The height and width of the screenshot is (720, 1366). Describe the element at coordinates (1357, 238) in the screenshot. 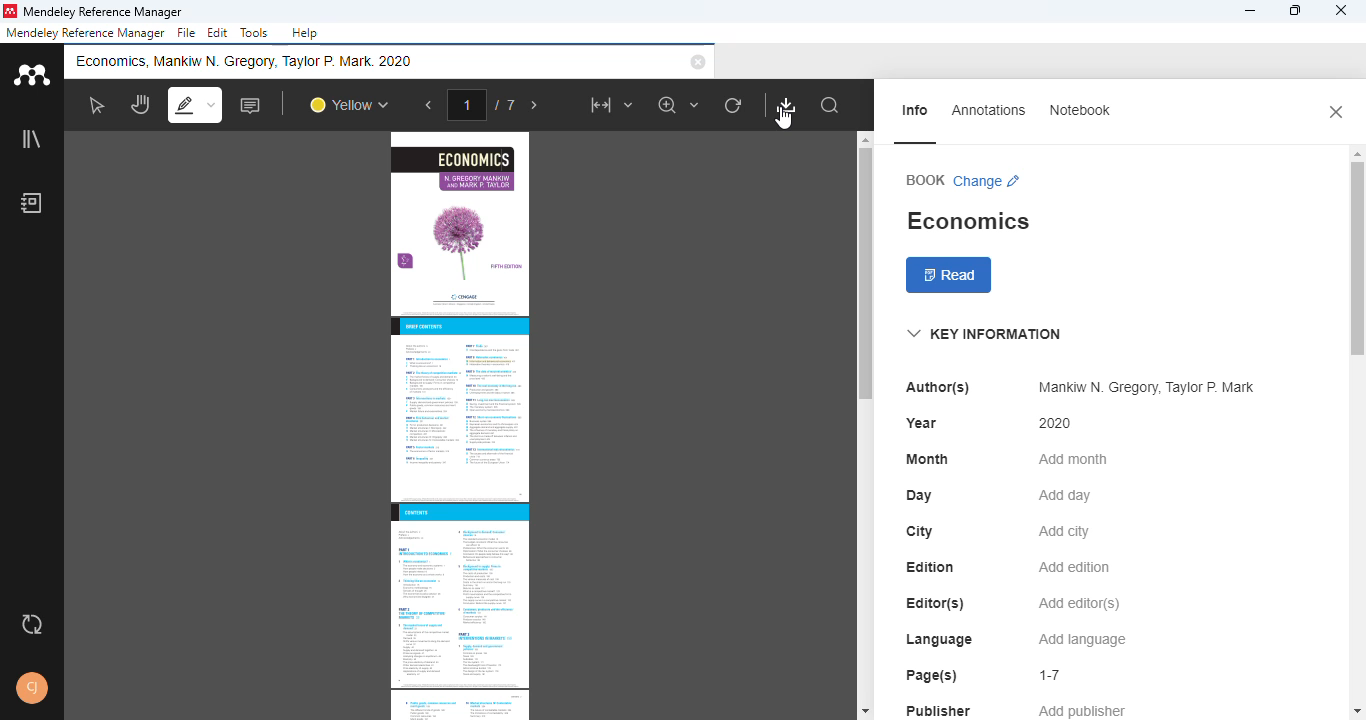

I see `vertical scroll bar` at that location.